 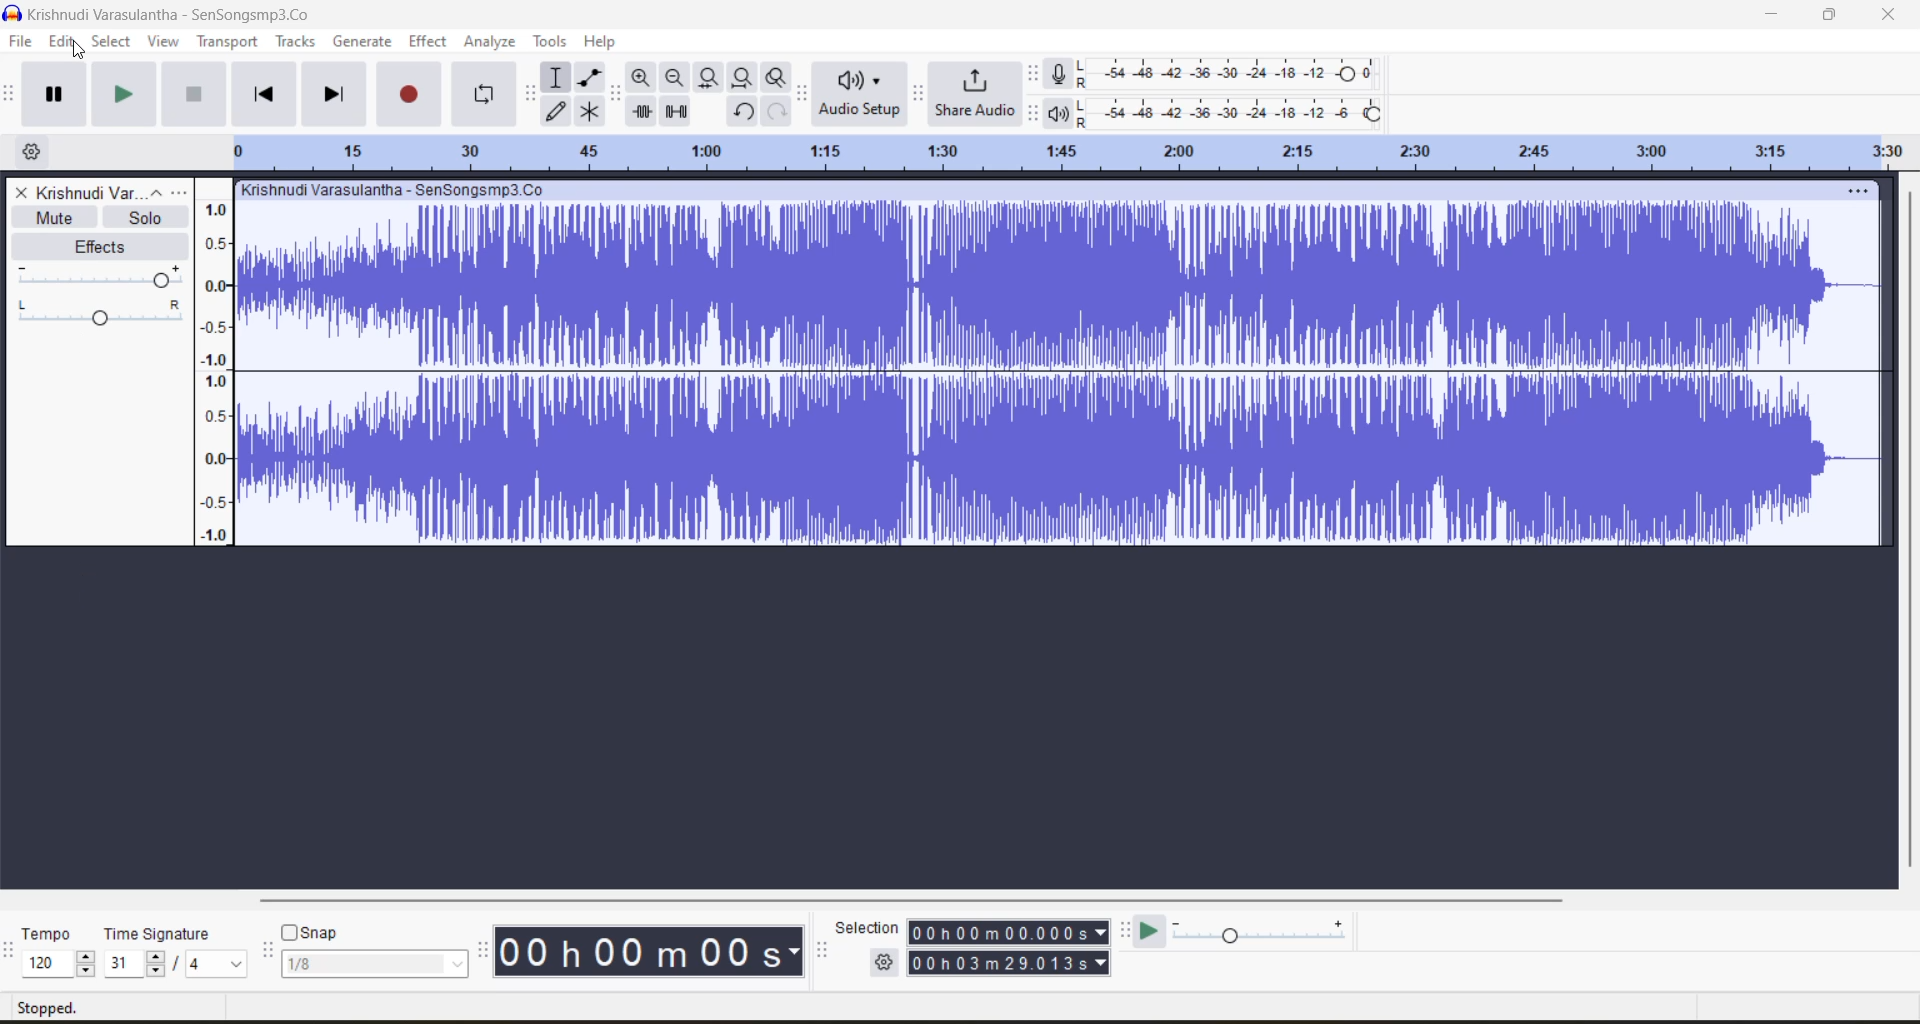 What do you see at coordinates (1777, 17) in the screenshot?
I see `minimize` at bounding box center [1777, 17].